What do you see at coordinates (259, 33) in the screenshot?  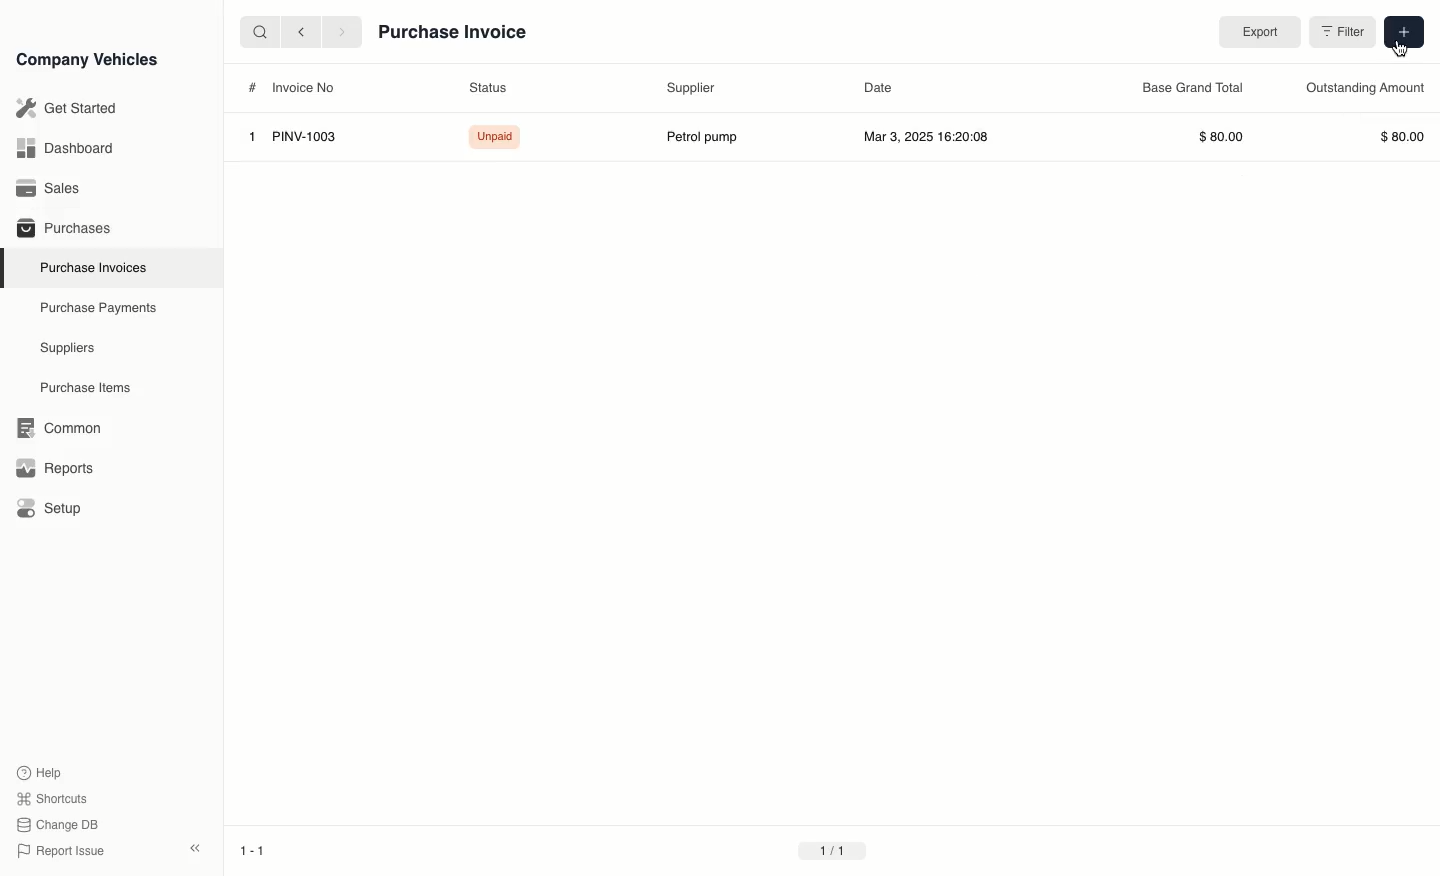 I see `search` at bounding box center [259, 33].